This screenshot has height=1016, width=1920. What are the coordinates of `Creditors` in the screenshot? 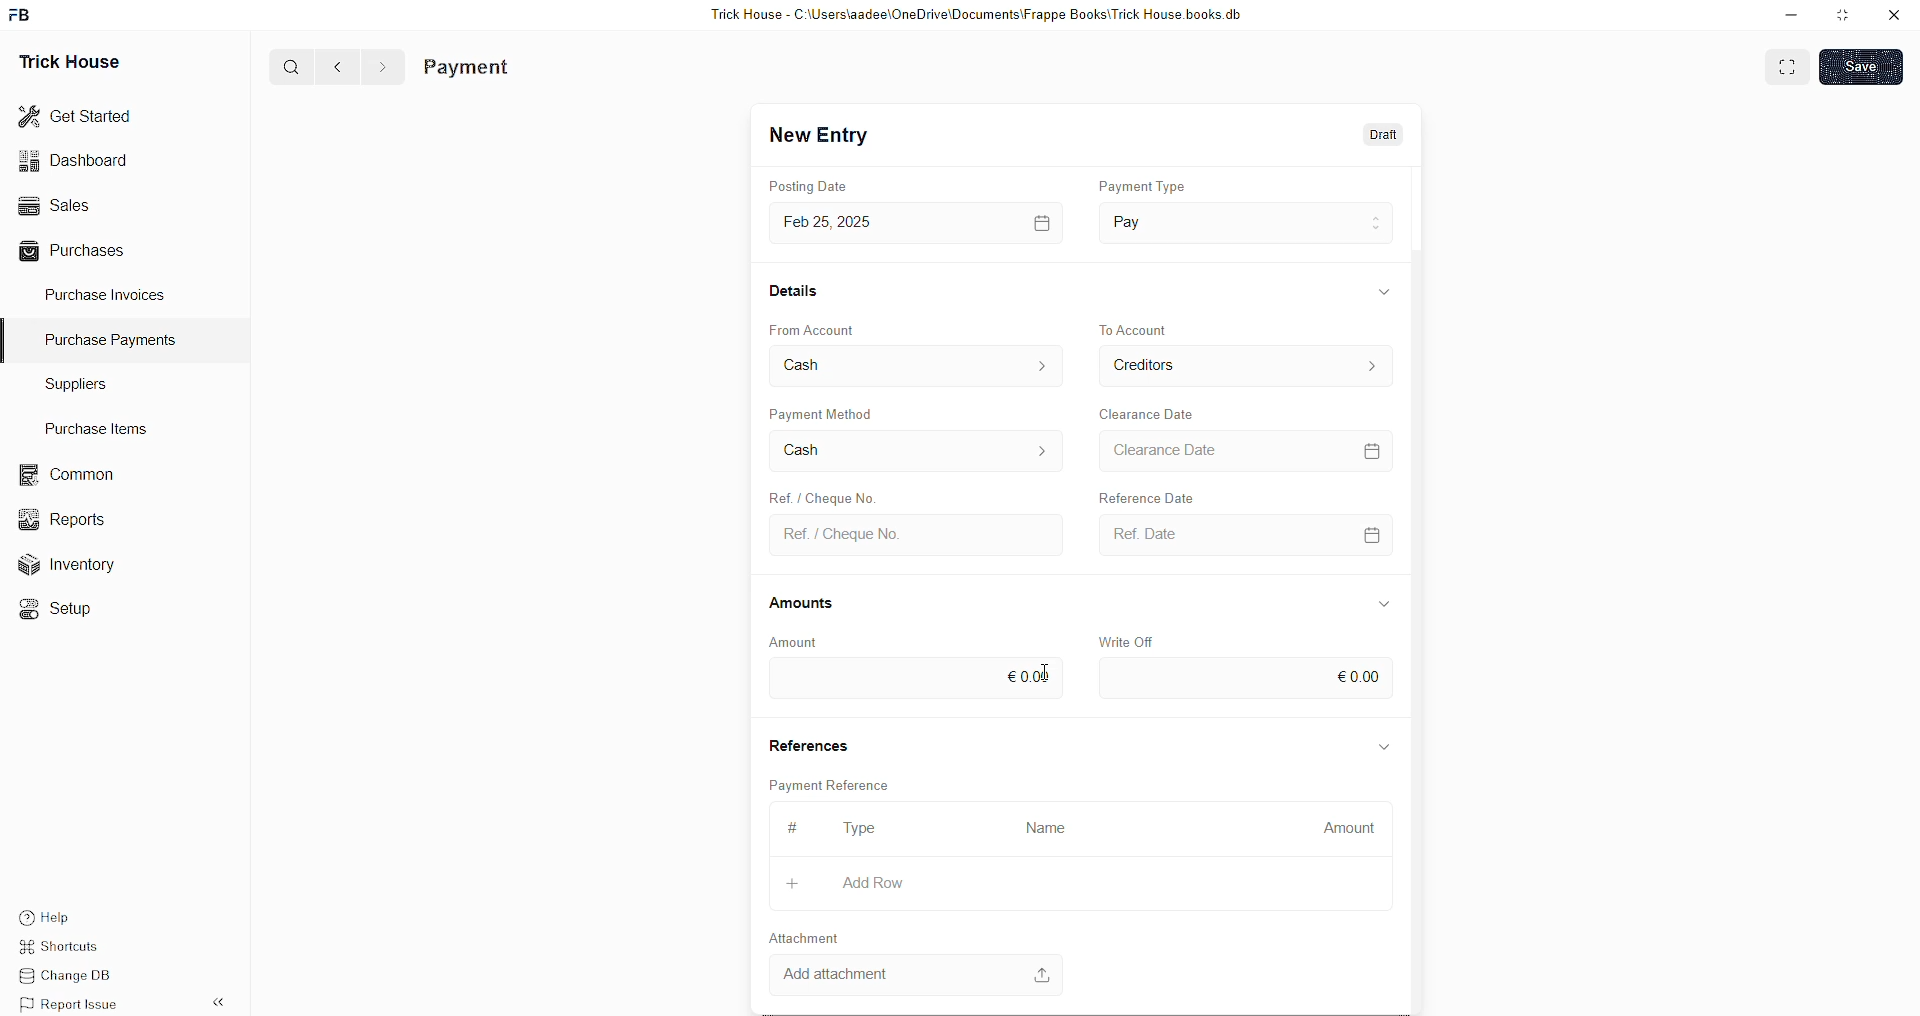 It's located at (1140, 364).